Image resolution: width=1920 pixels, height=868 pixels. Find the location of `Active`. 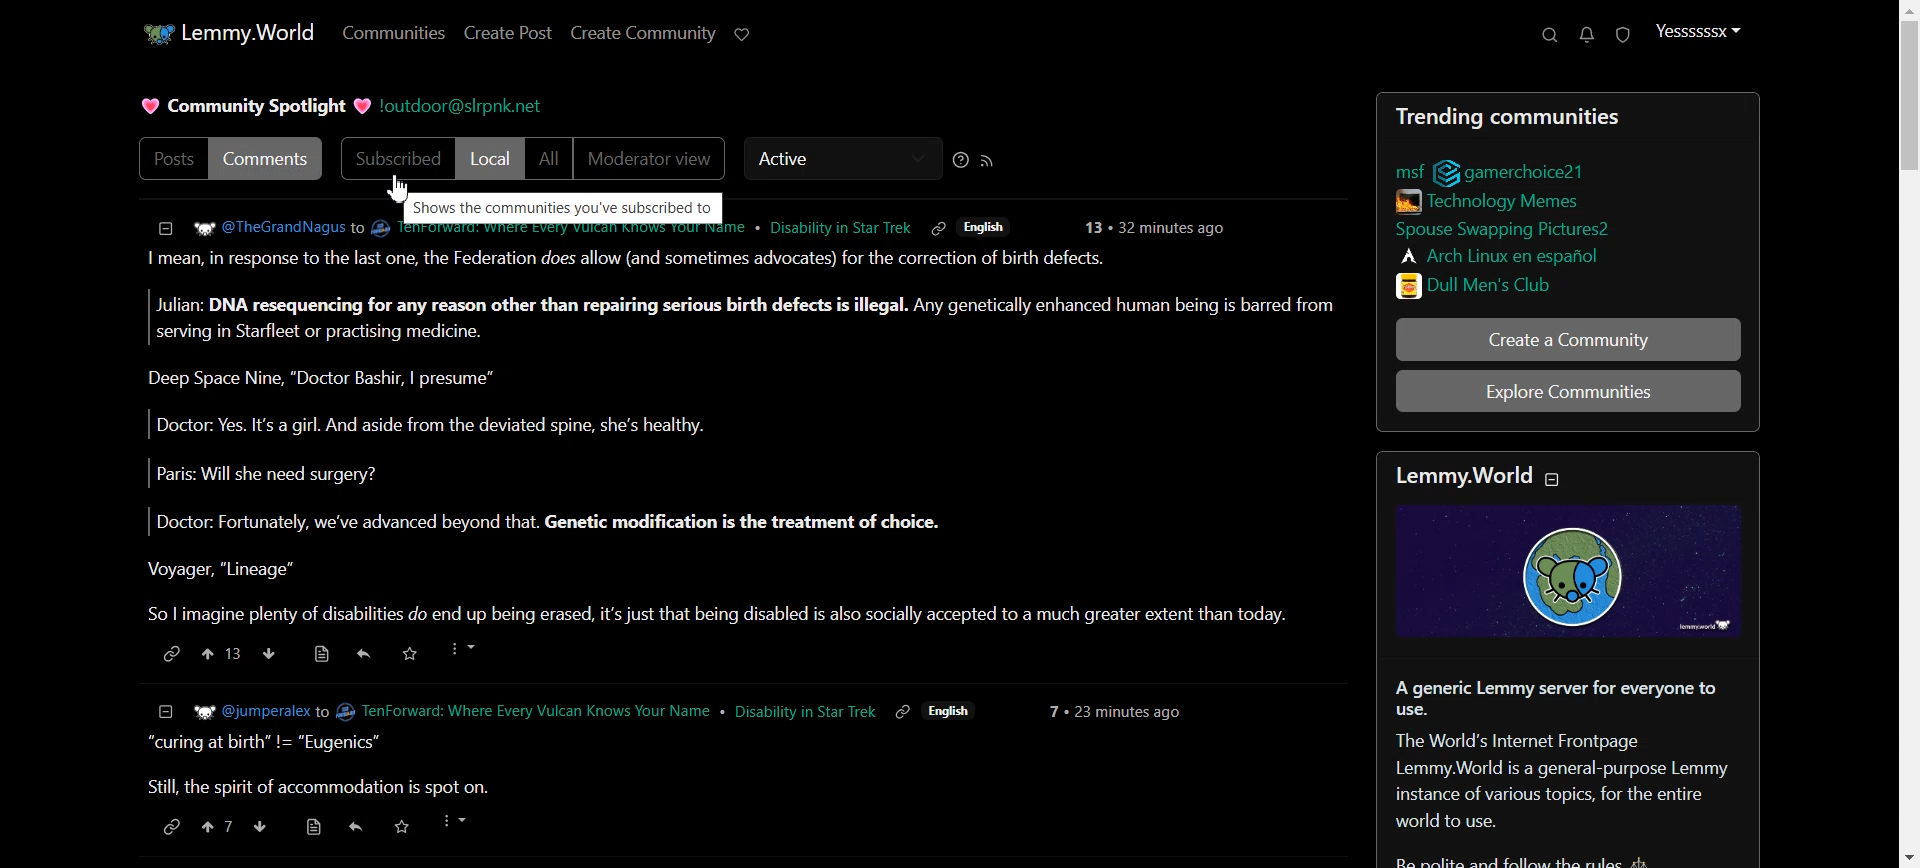

Active is located at coordinates (837, 160).